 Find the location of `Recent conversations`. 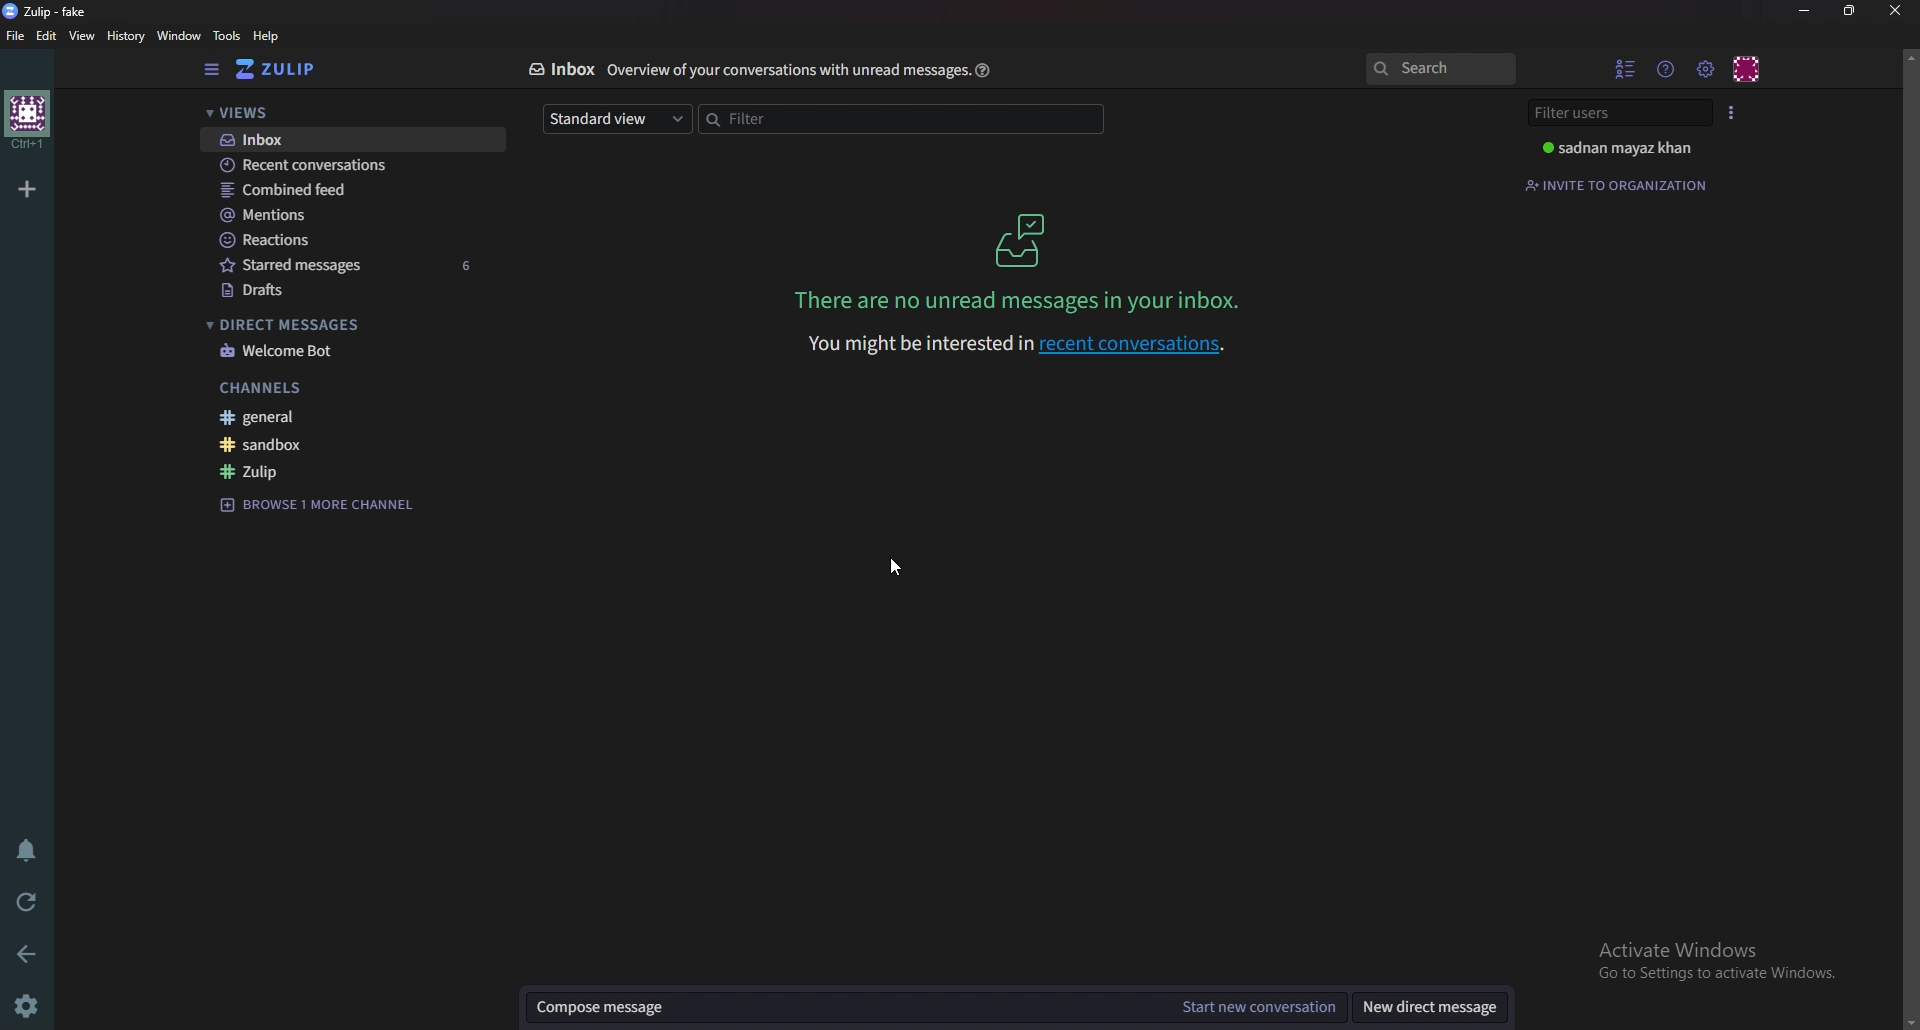

Recent conversations is located at coordinates (345, 165).